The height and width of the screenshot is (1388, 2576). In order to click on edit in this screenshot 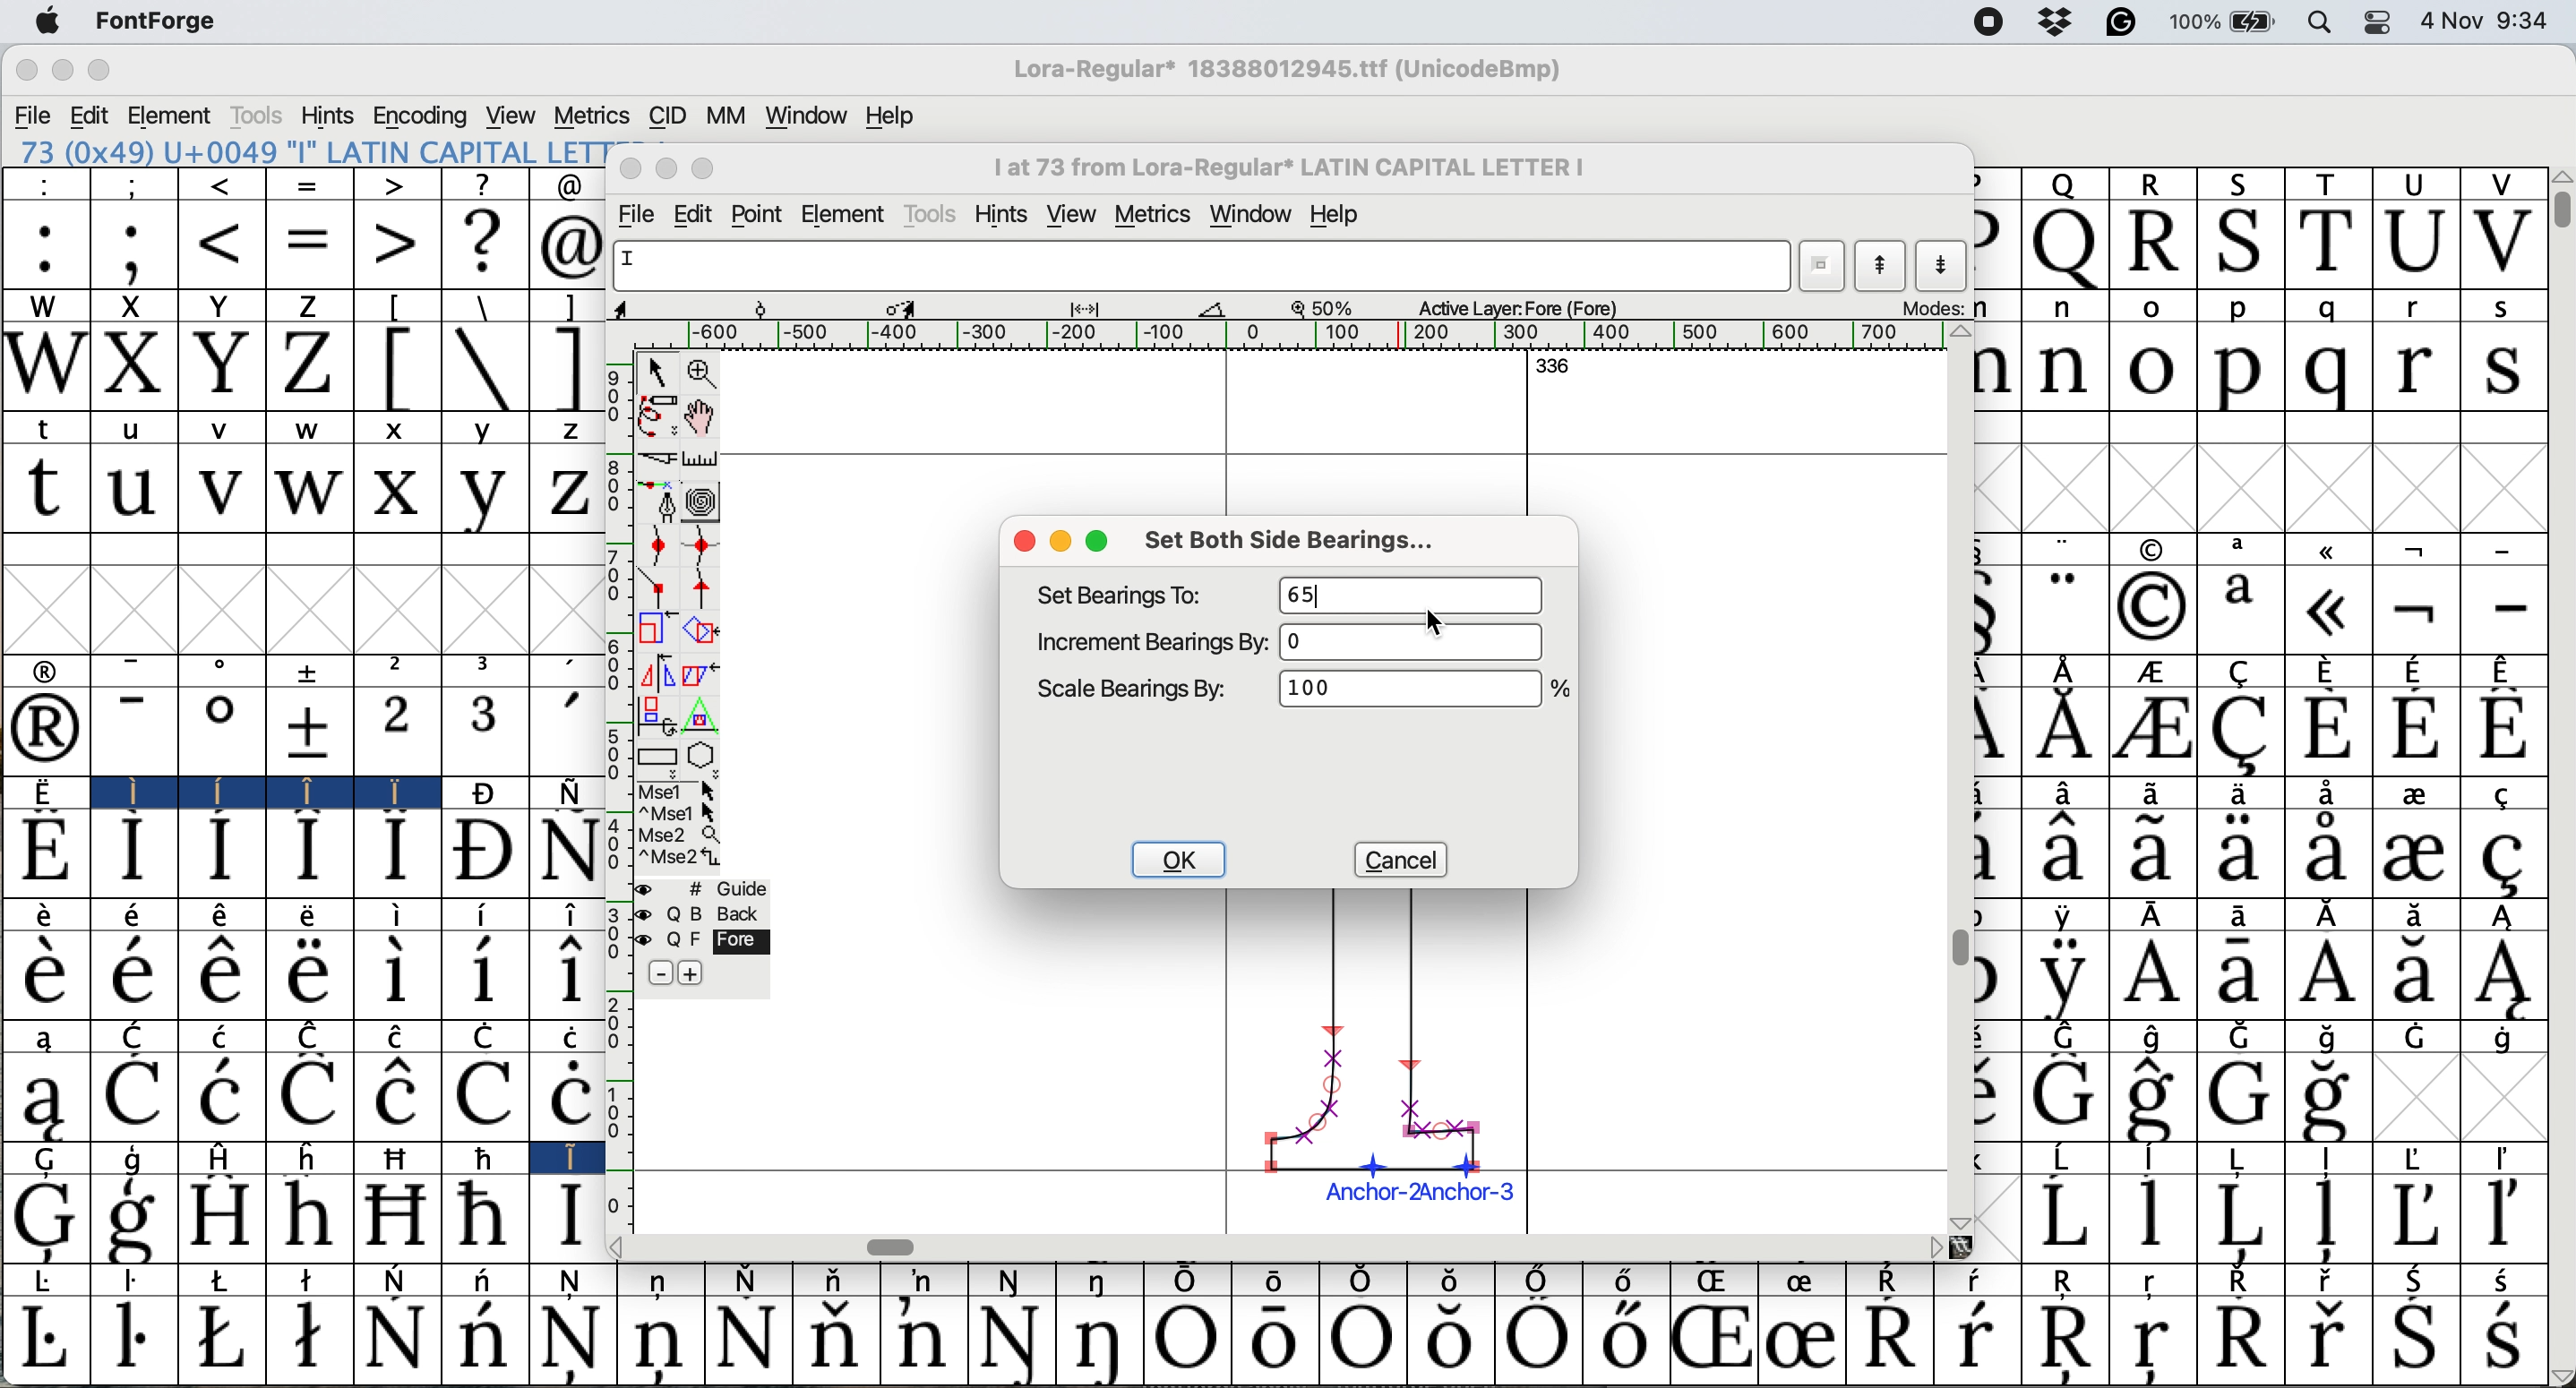, I will do `click(697, 213)`.